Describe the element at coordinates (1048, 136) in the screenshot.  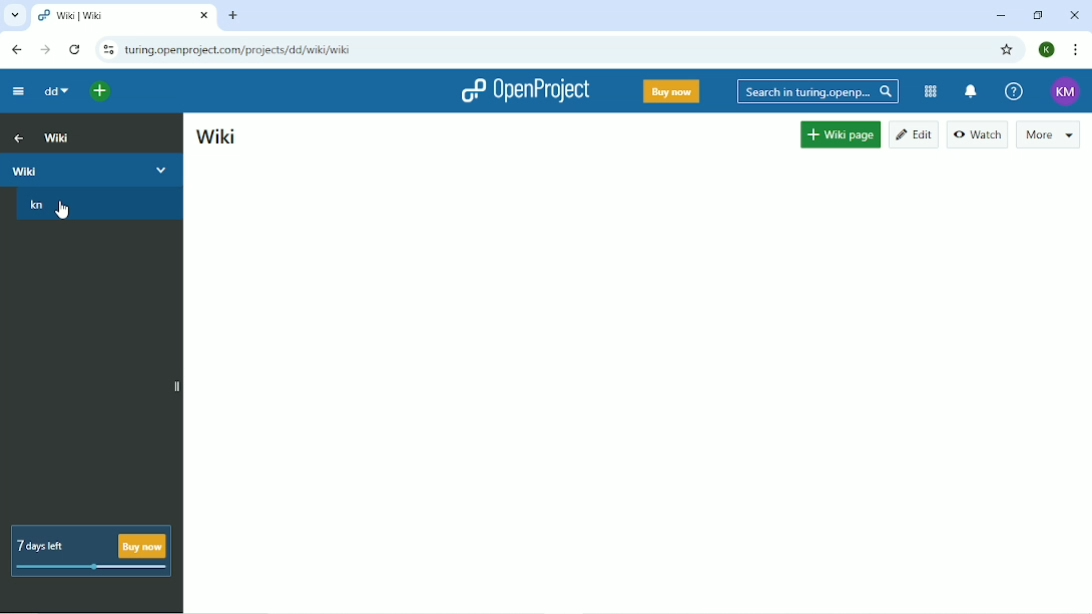
I see `More` at that location.